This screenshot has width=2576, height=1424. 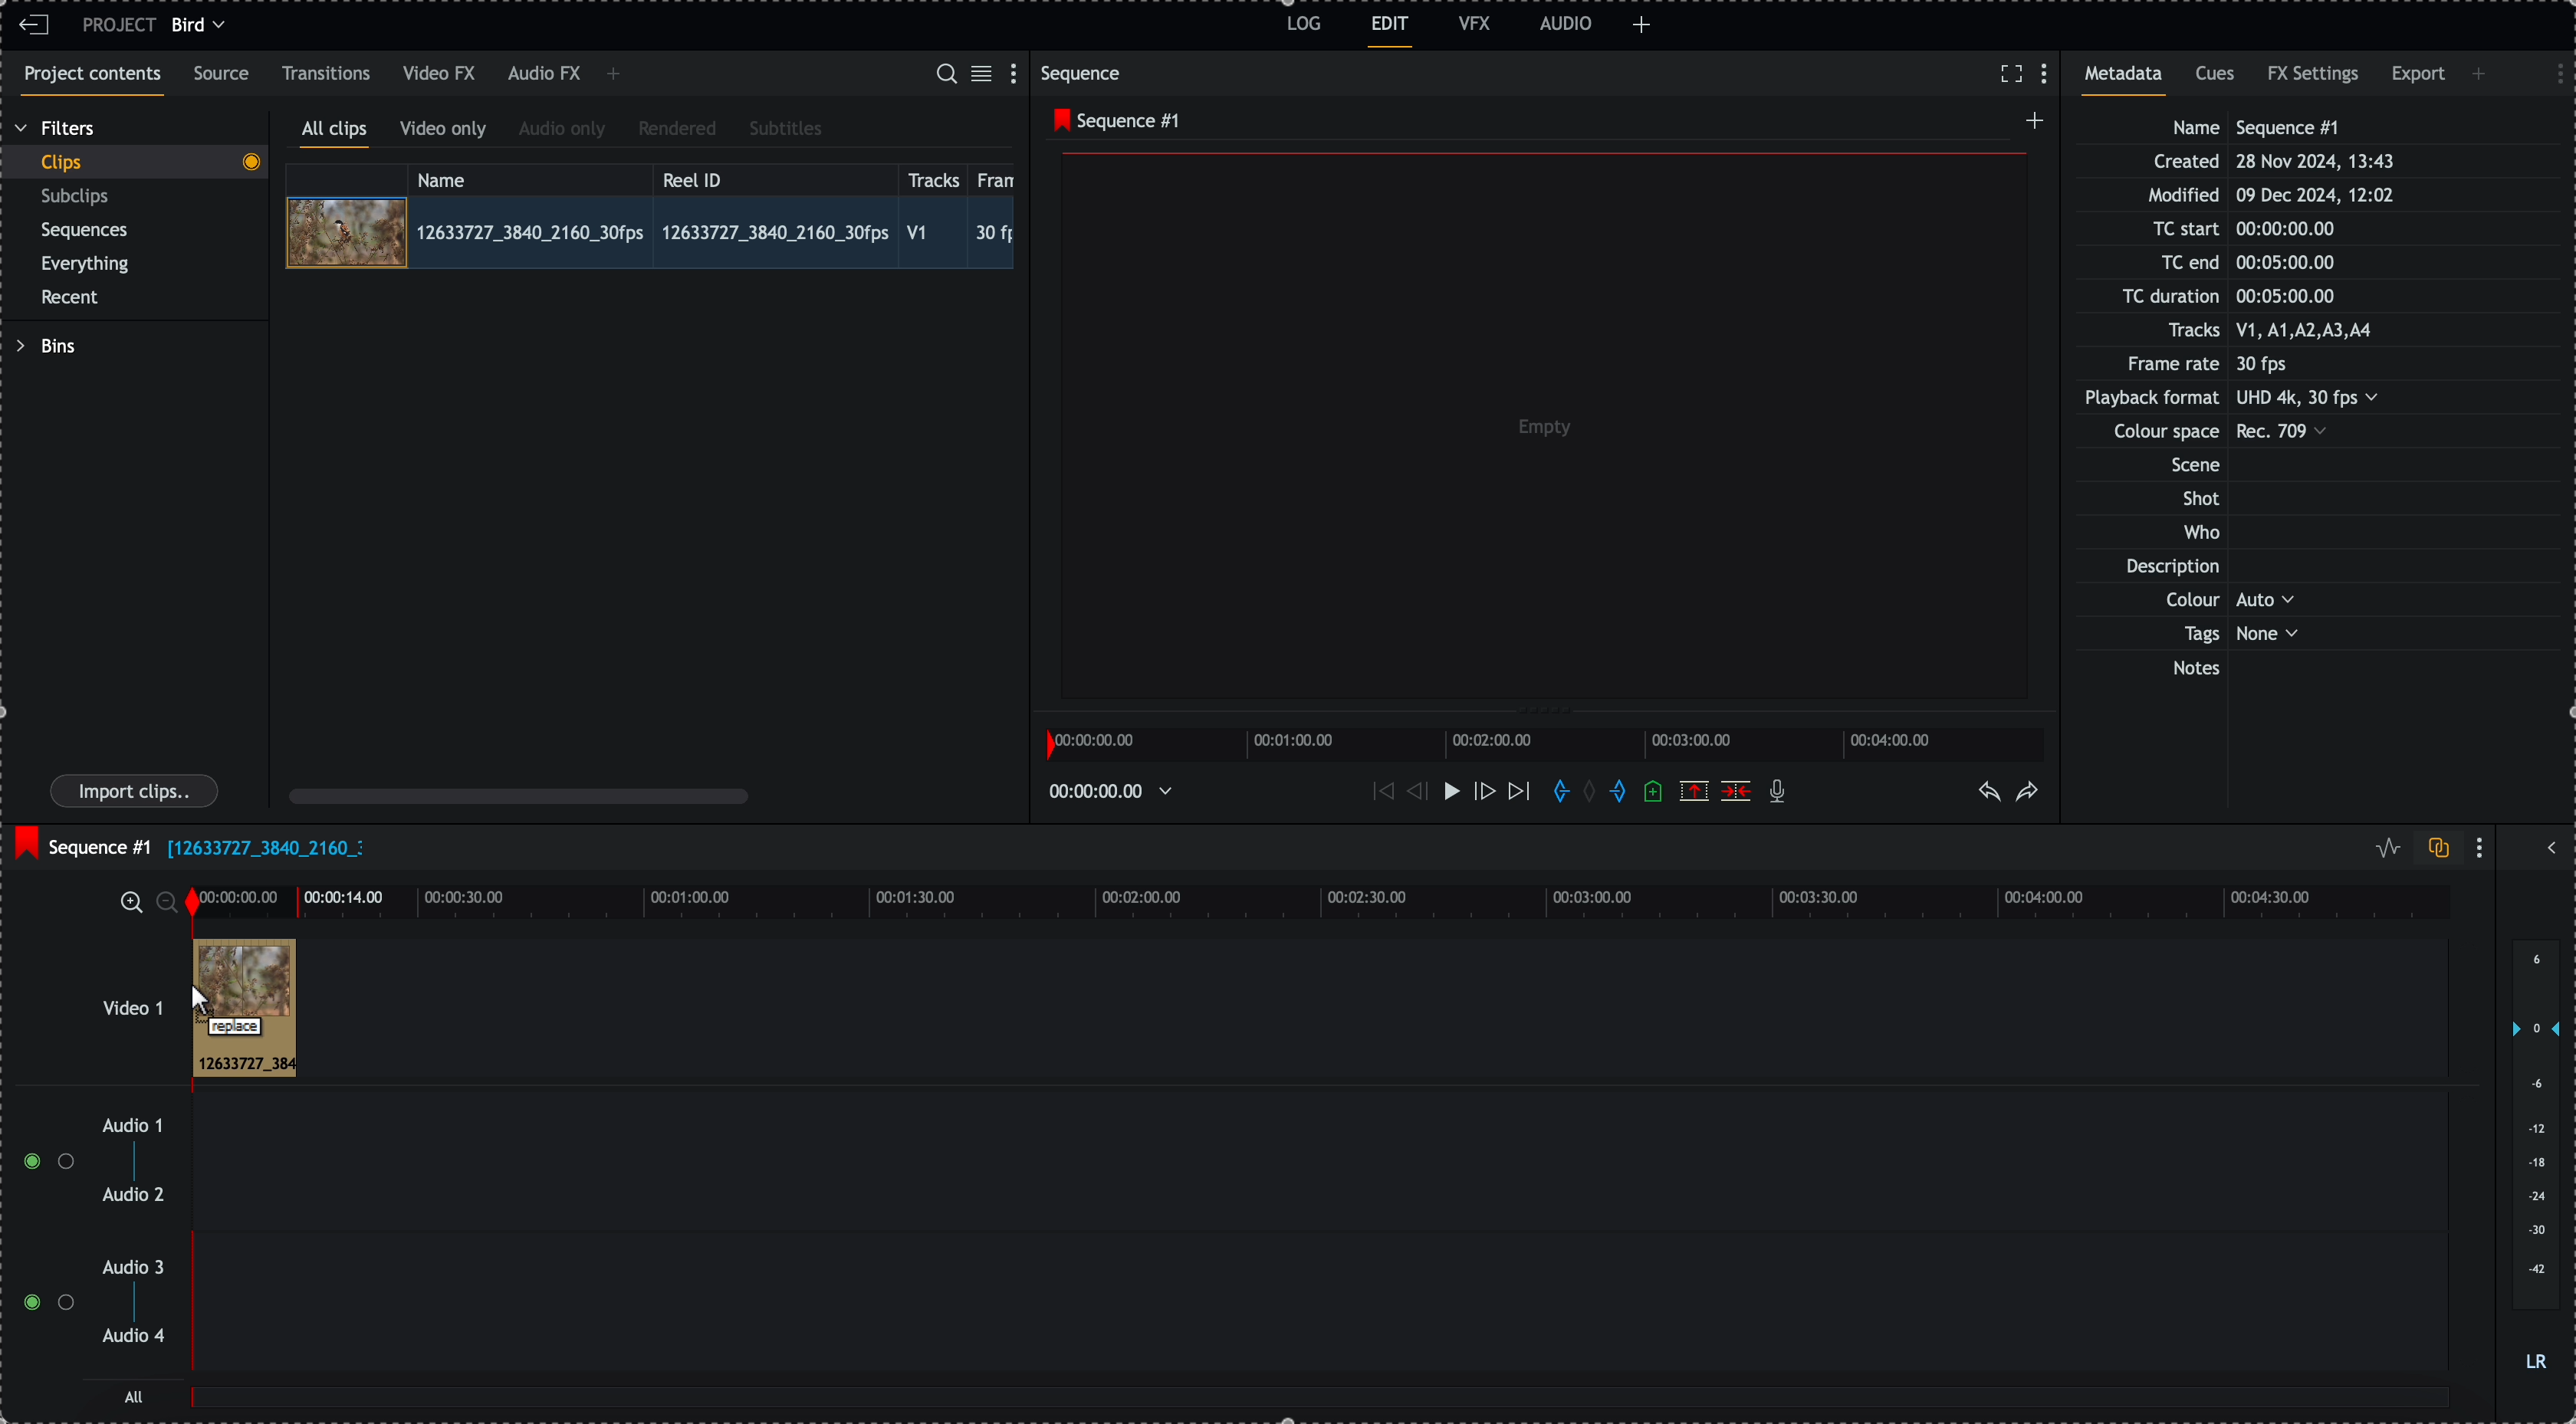 What do you see at coordinates (2011, 73) in the screenshot?
I see `fullscreen` at bounding box center [2011, 73].